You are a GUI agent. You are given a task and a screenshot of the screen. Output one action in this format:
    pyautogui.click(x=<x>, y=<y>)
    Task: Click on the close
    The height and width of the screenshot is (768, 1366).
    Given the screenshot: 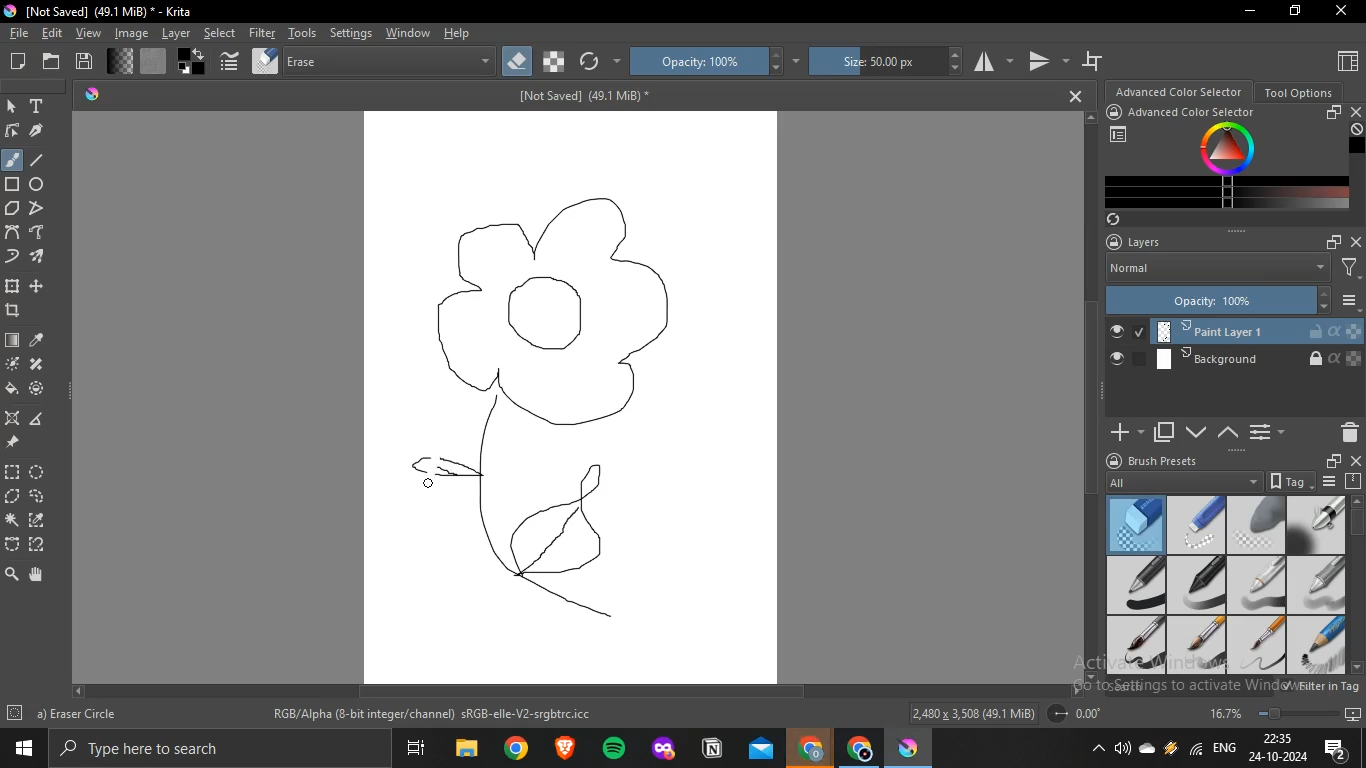 What is the action you would take?
    pyautogui.click(x=1356, y=111)
    